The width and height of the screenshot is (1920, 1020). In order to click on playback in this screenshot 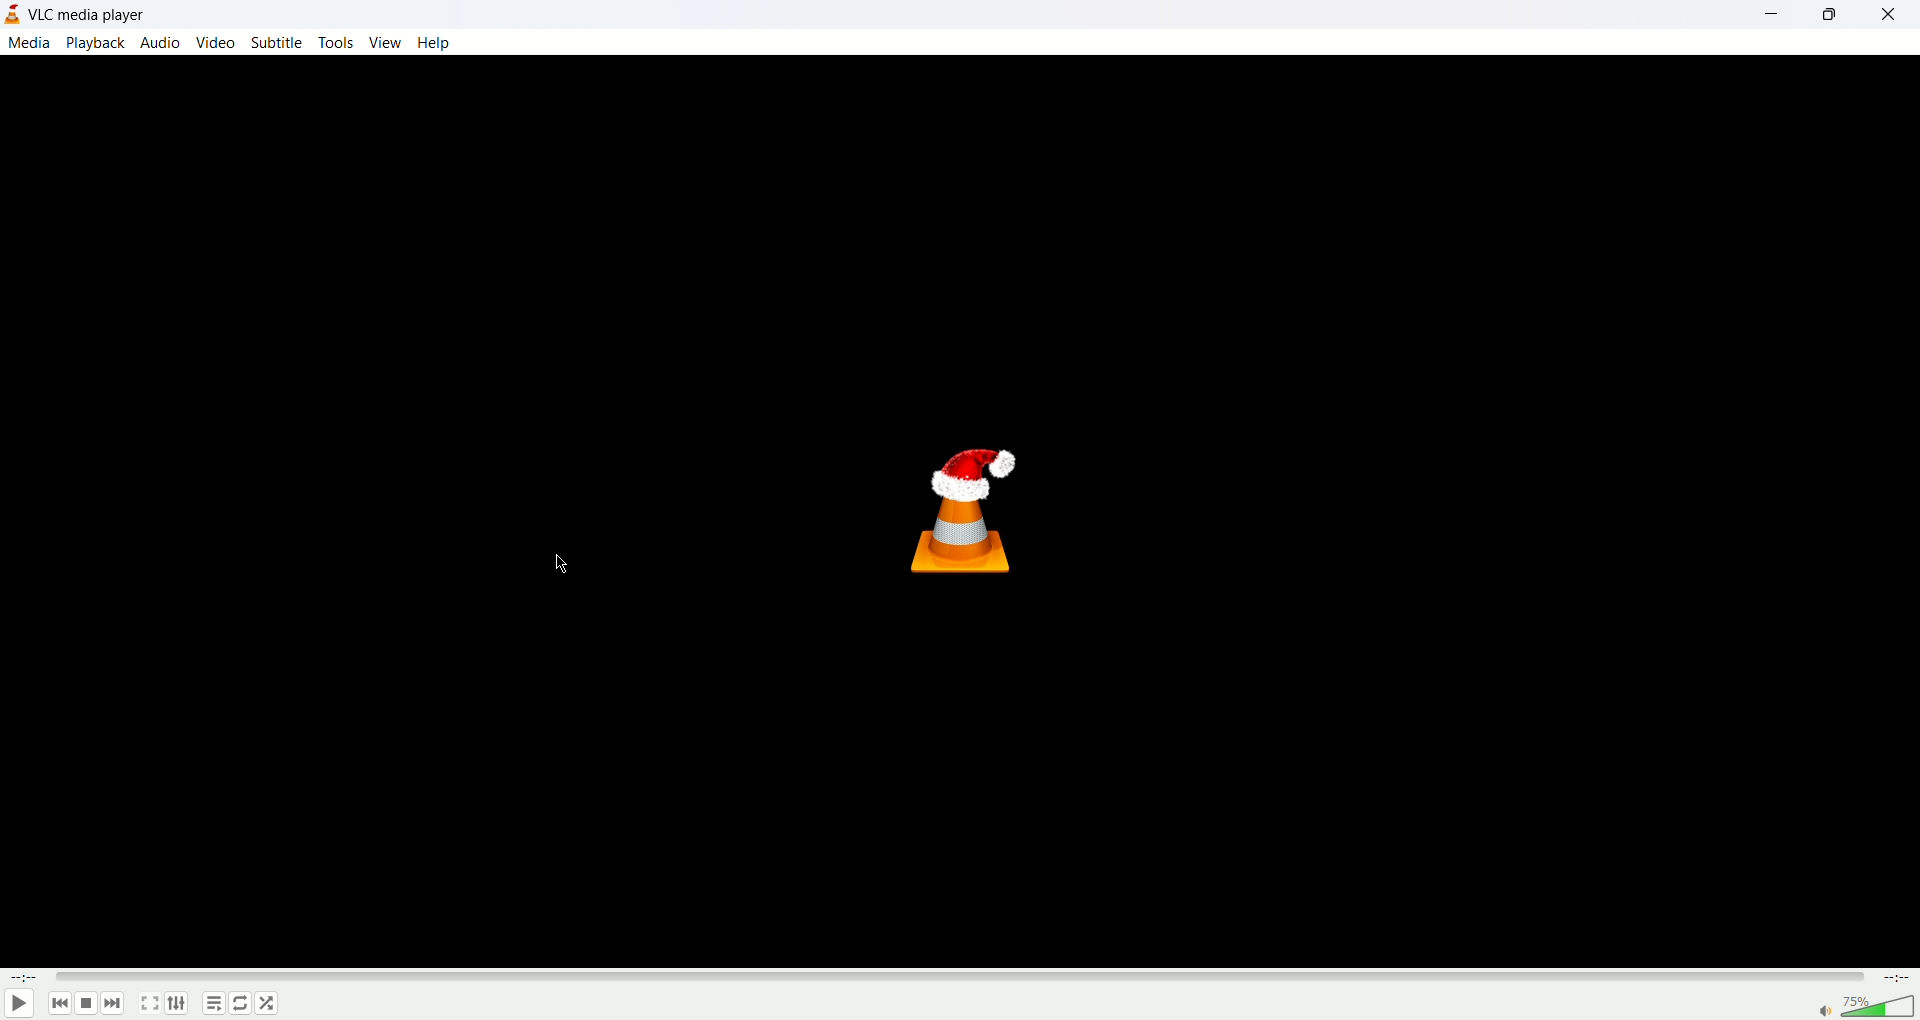, I will do `click(96, 44)`.